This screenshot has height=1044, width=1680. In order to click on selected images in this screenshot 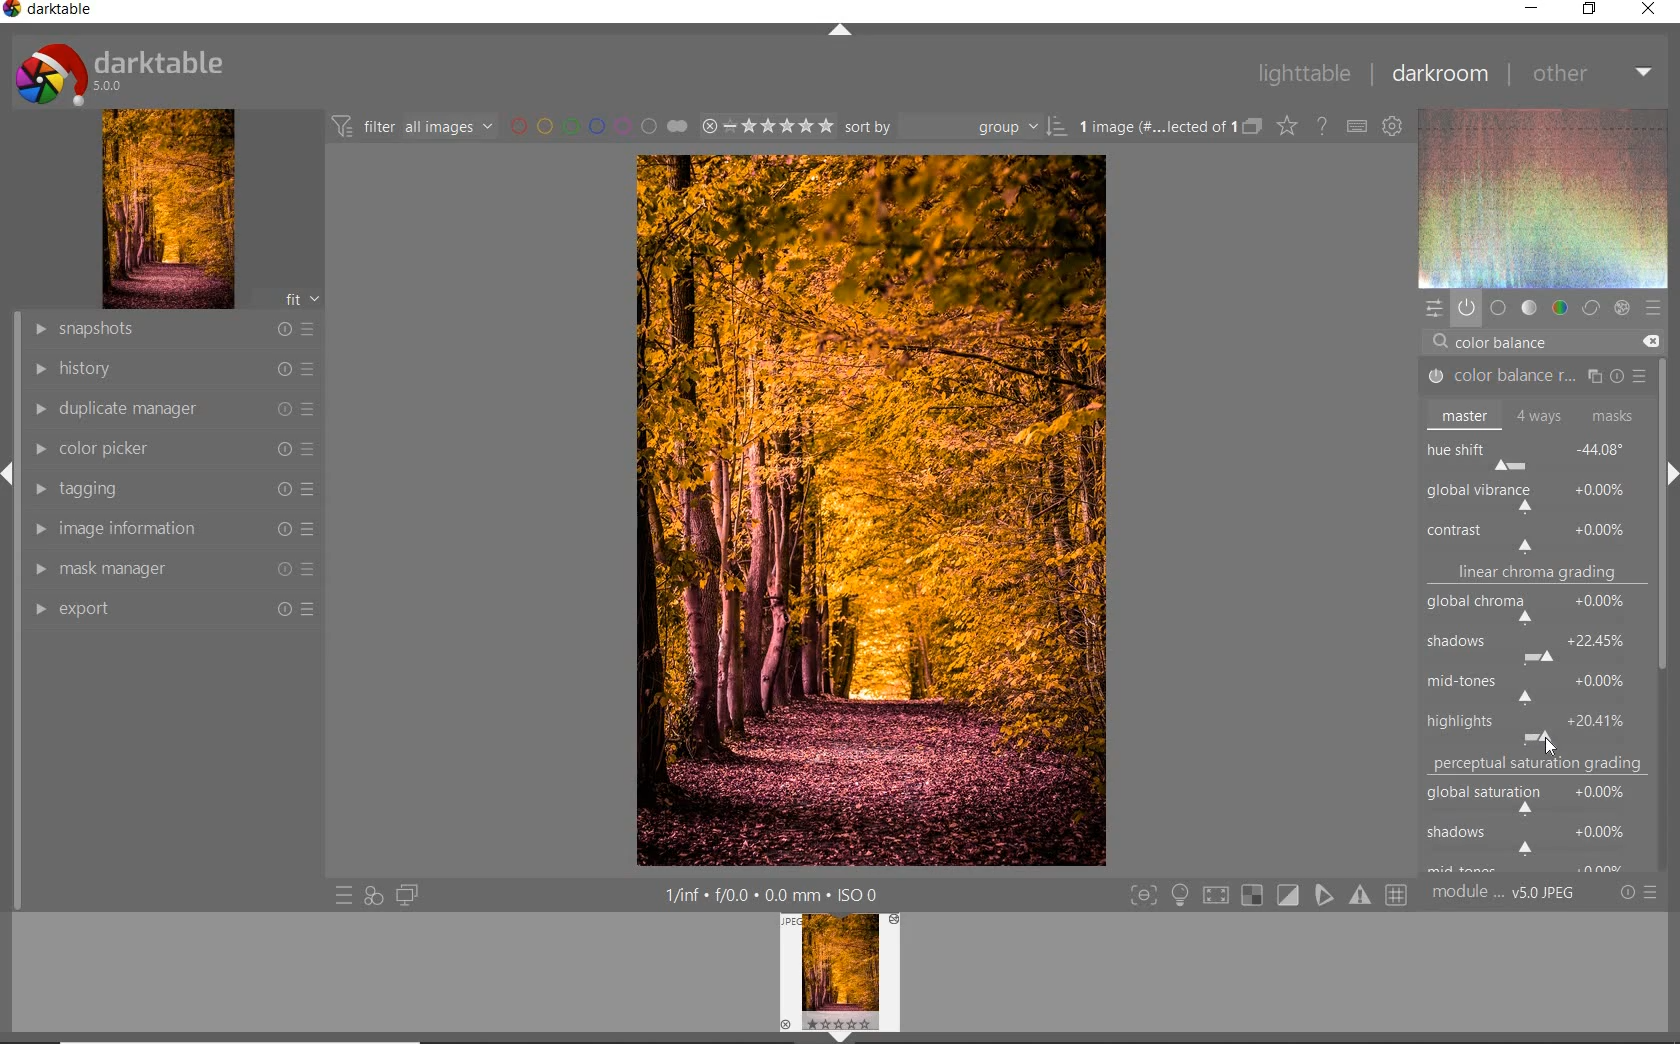, I will do `click(1153, 127)`.